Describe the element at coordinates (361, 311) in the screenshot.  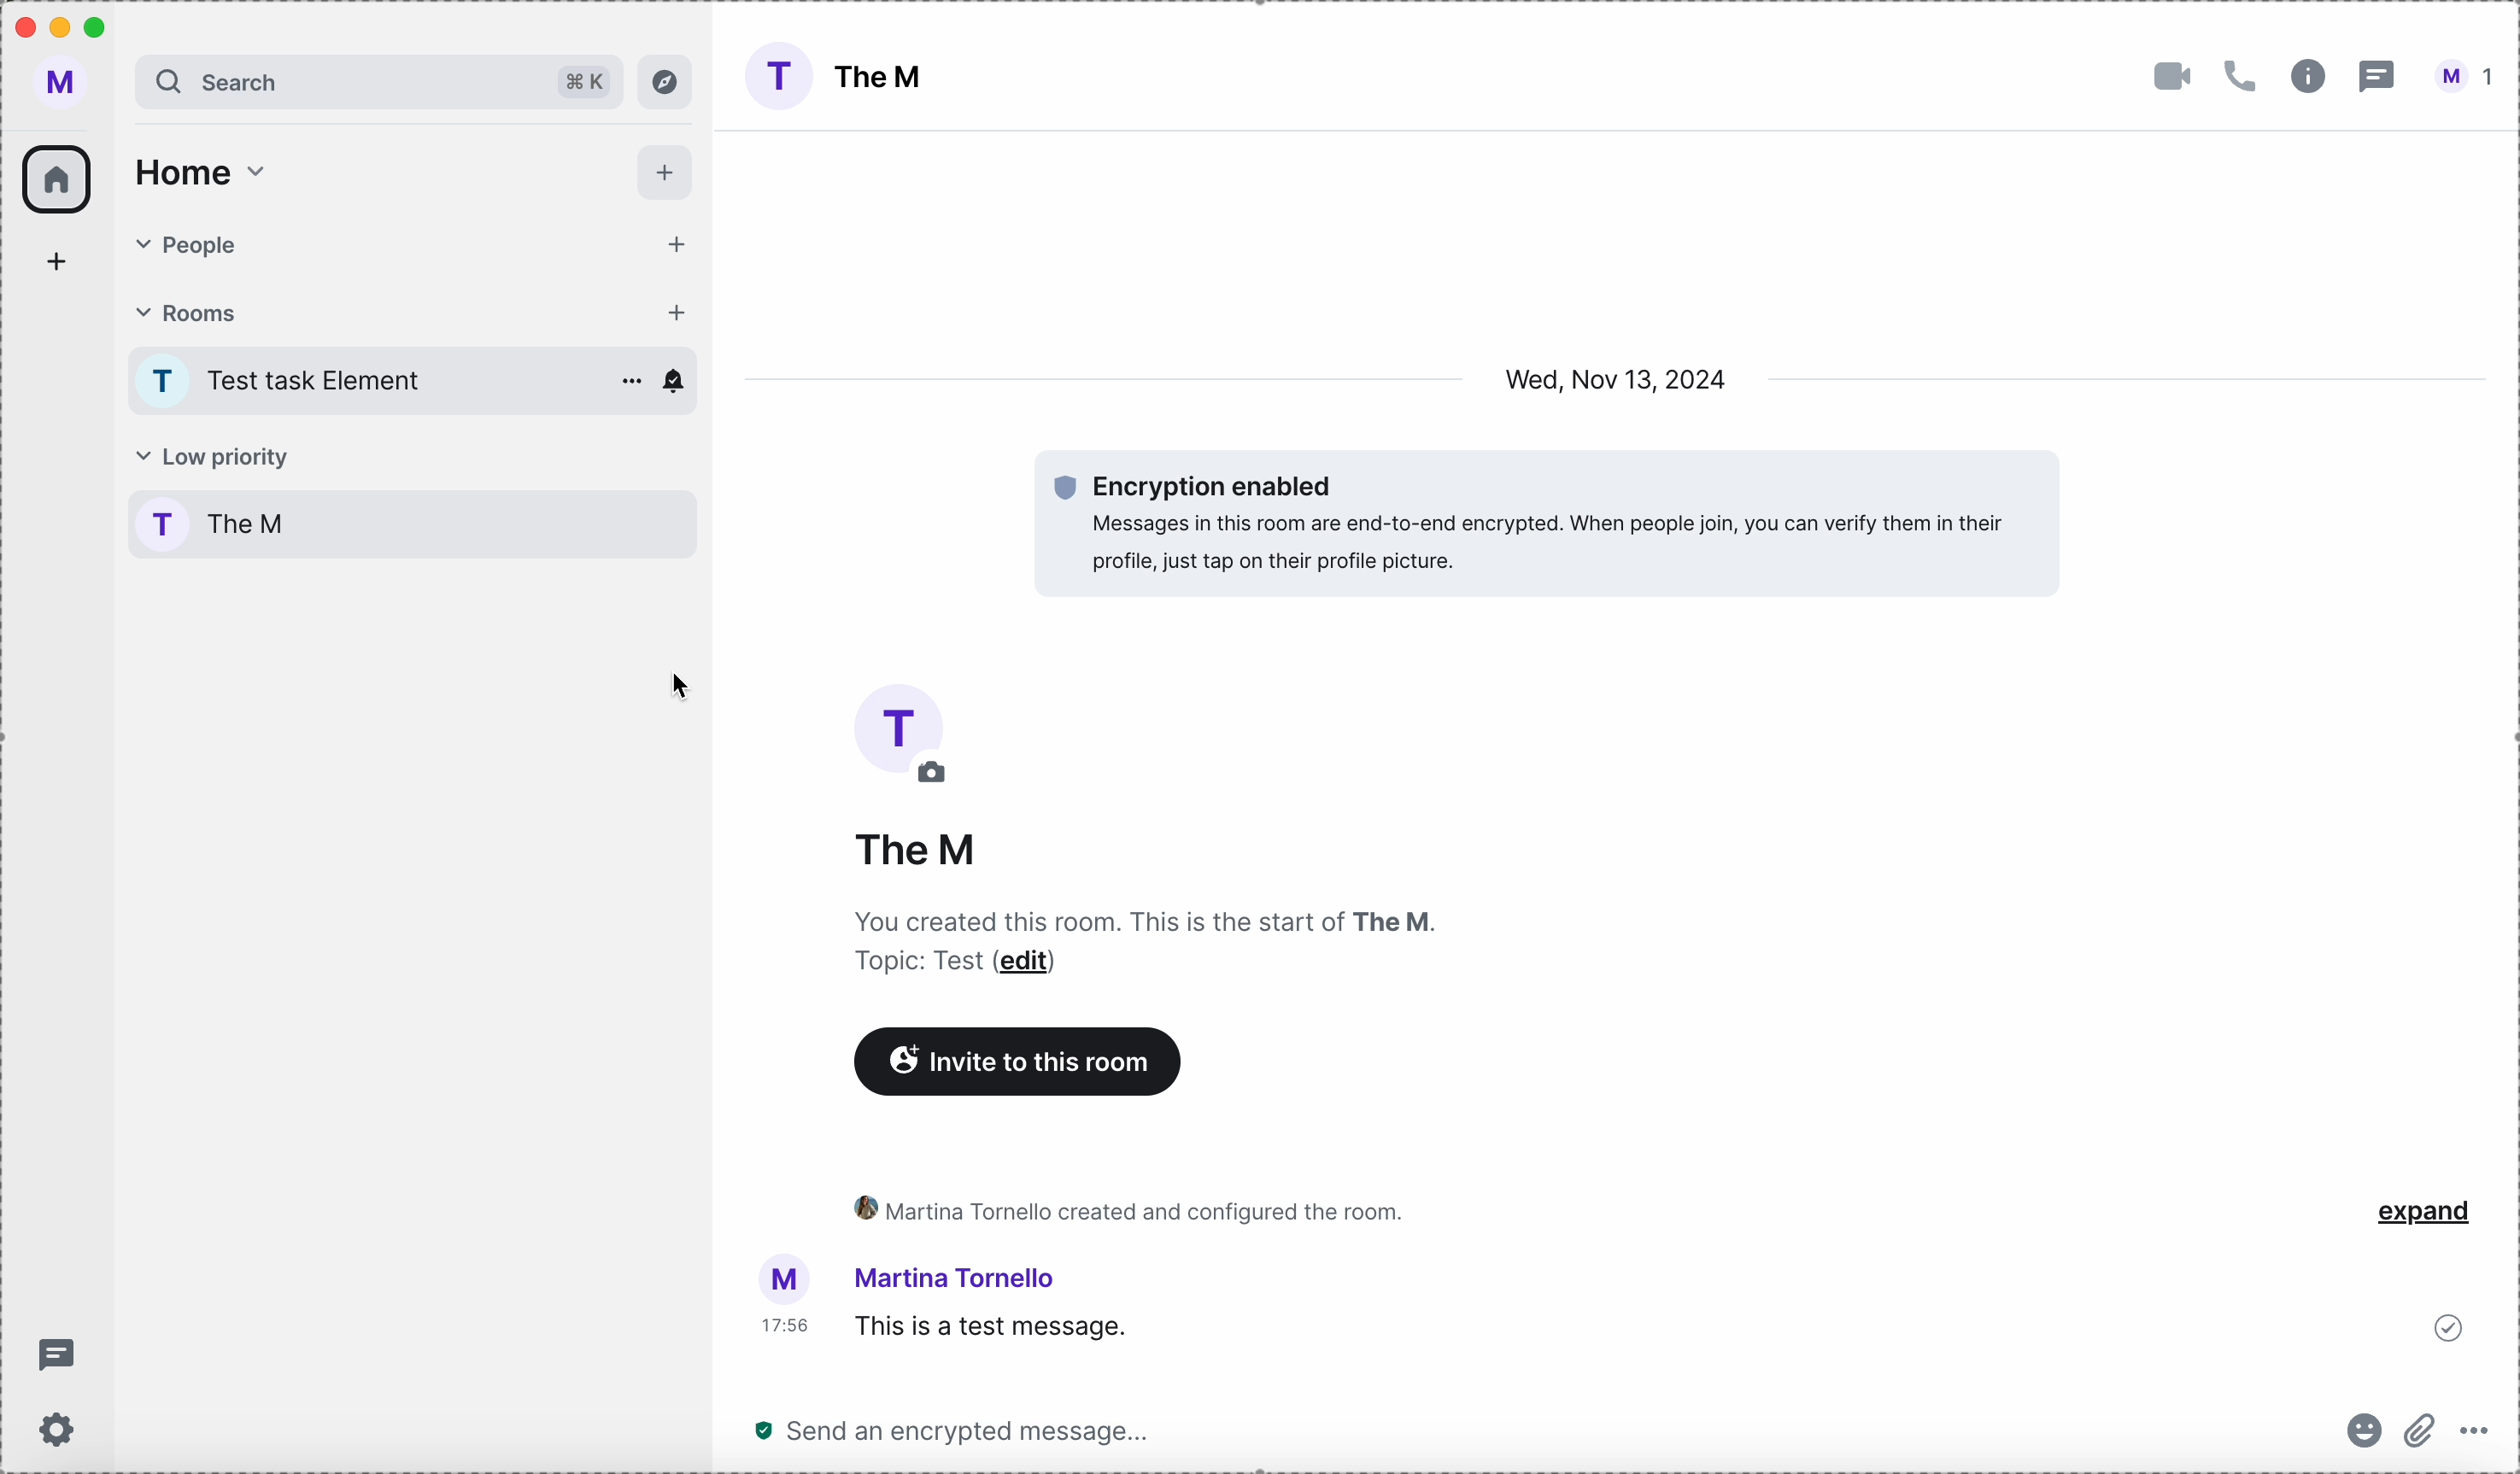
I see `rooms` at that location.